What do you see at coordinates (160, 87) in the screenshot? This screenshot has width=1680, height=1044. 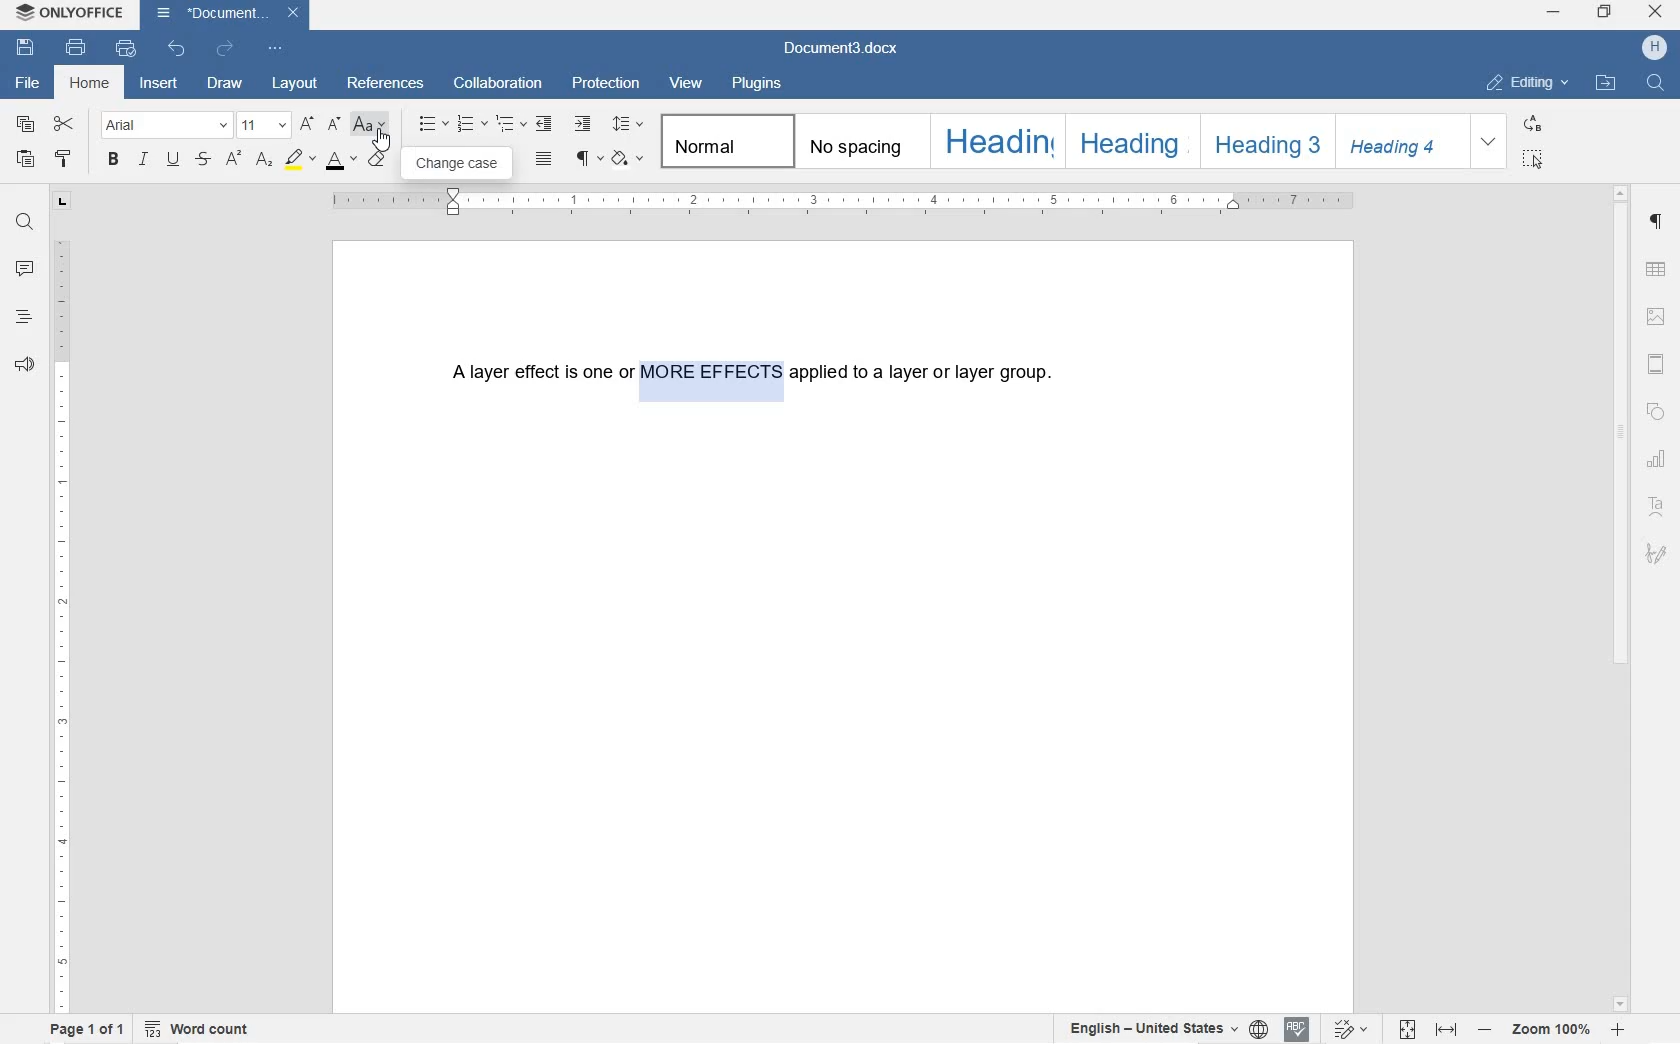 I see `INSERT` at bounding box center [160, 87].